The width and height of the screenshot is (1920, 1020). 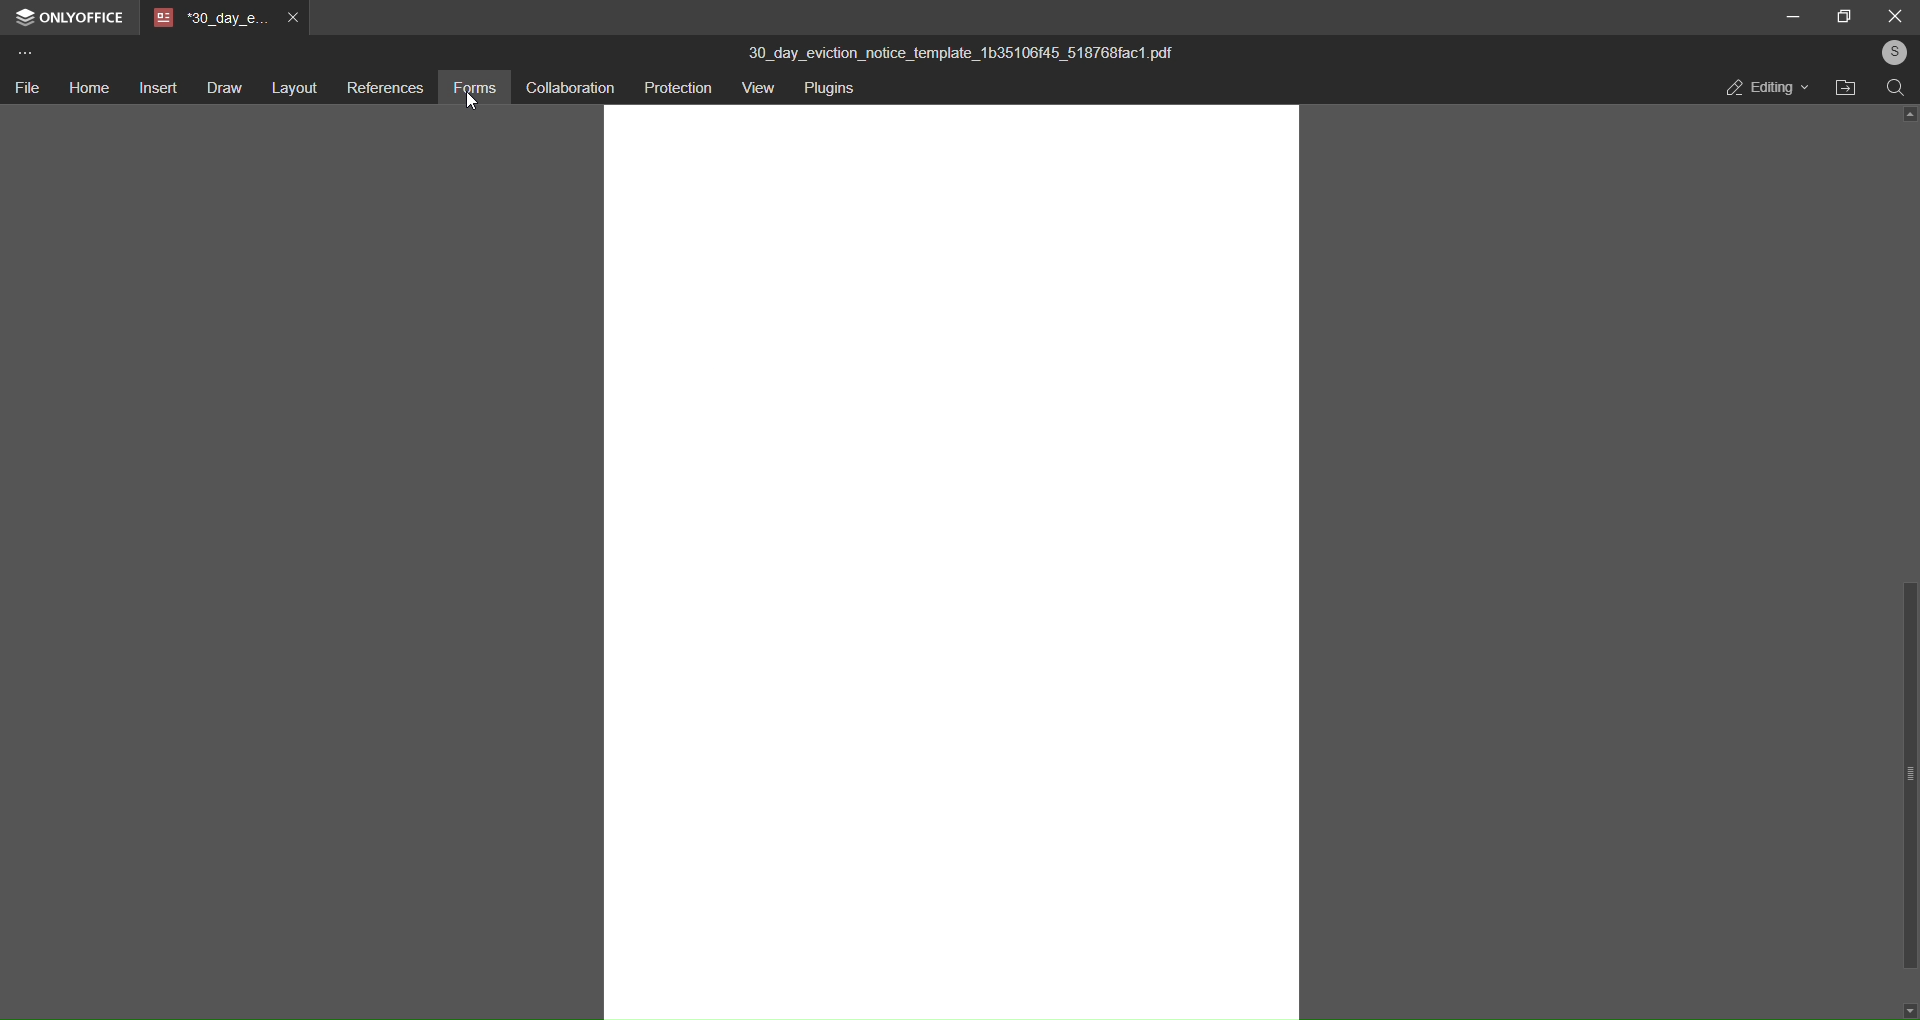 What do you see at coordinates (298, 15) in the screenshot?
I see `close tab` at bounding box center [298, 15].